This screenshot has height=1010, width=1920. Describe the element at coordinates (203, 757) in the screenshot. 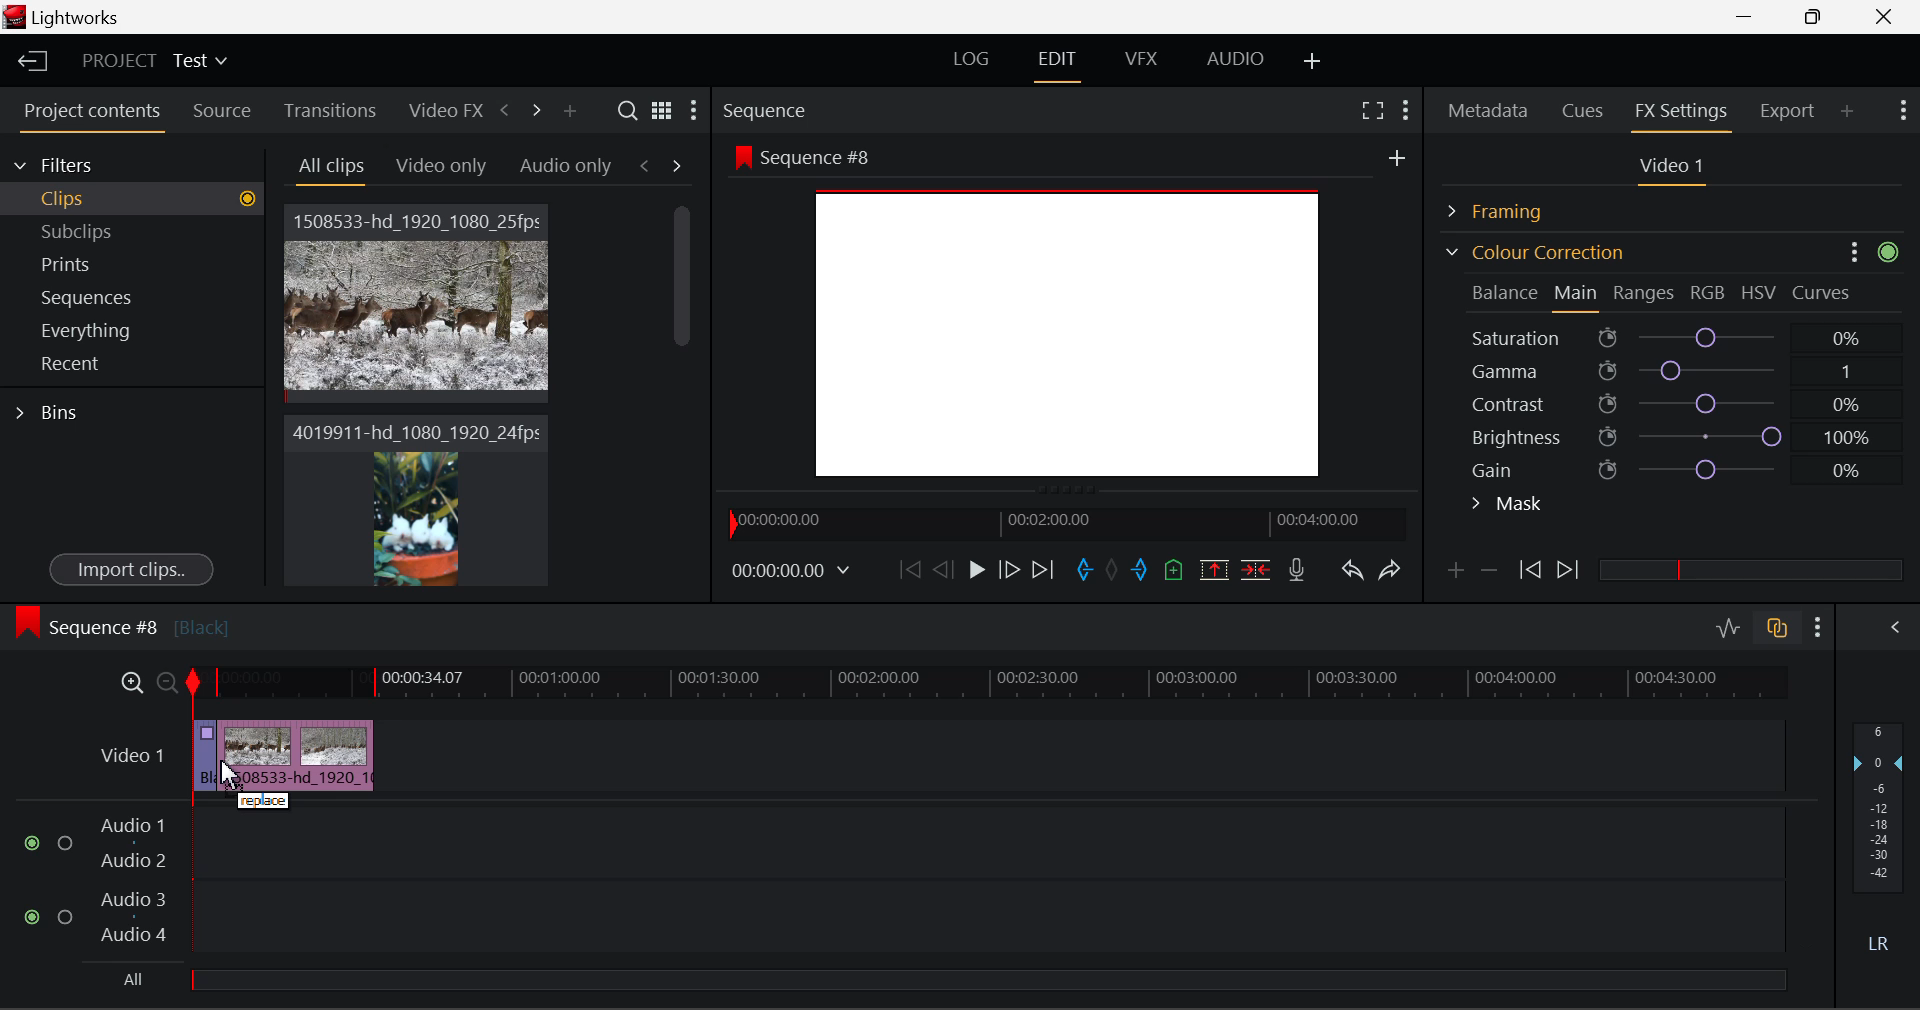

I see `Clip 1 Segment` at that location.